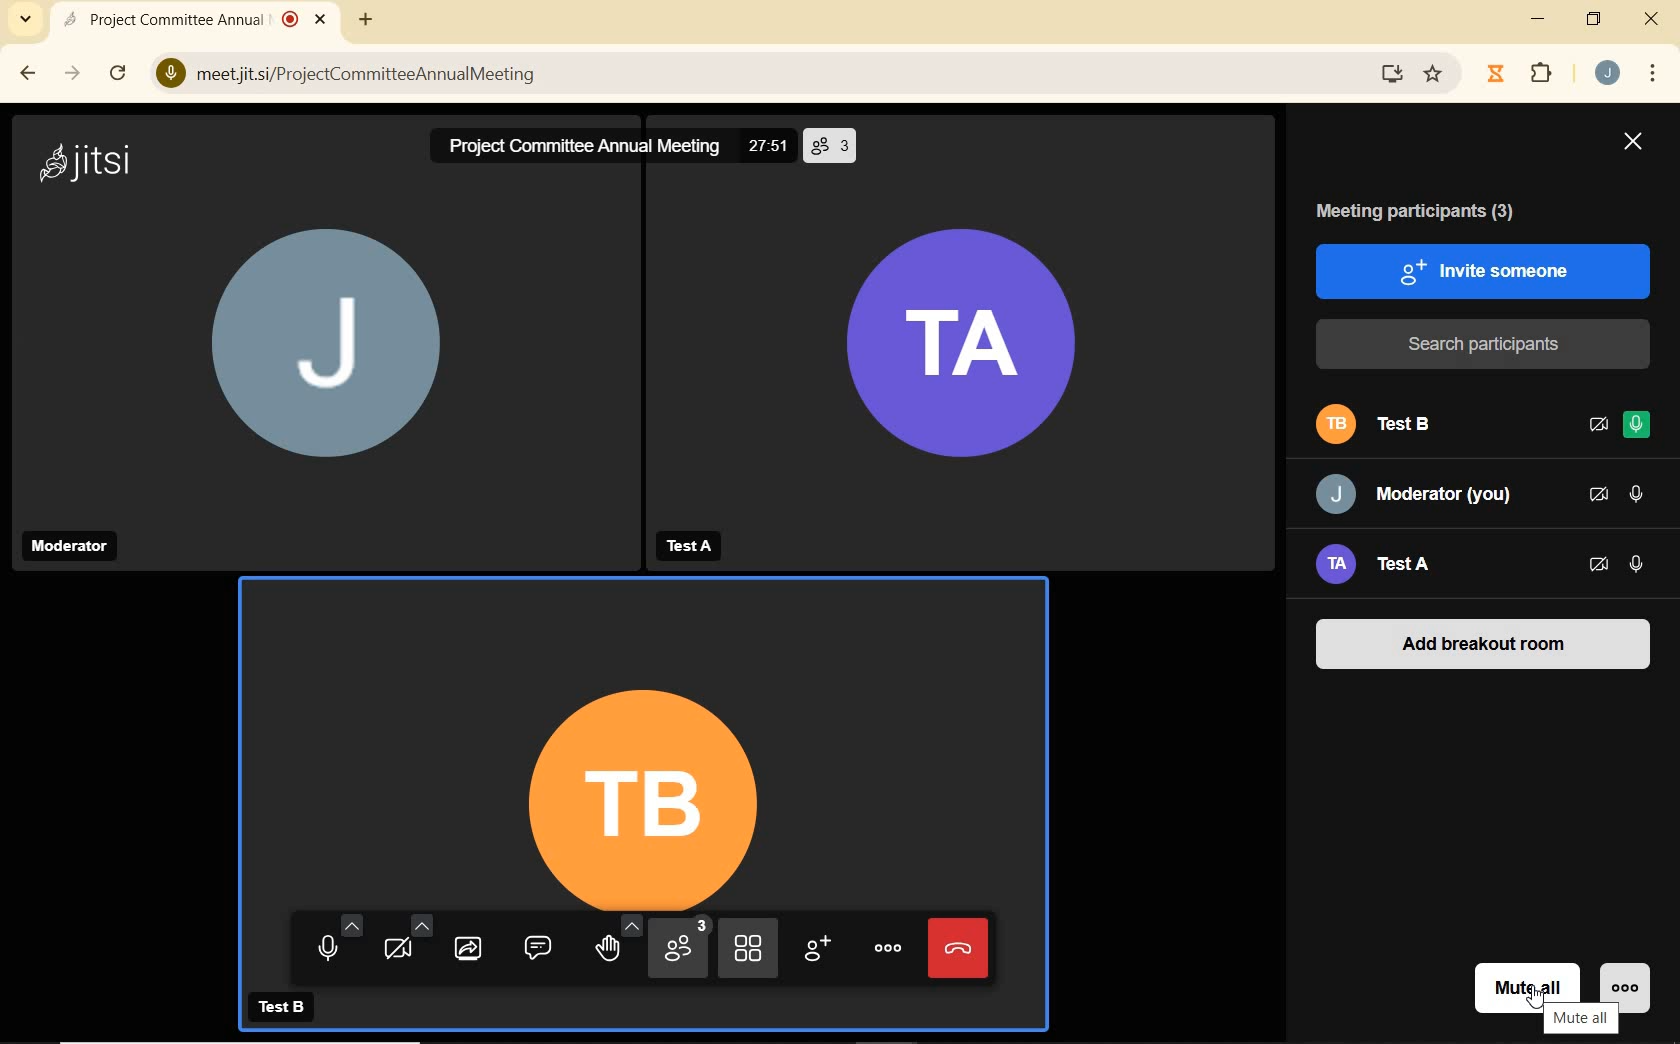 This screenshot has width=1680, height=1044. What do you see at coordinates (964, 350) in the screenshot?
I see `TA` at bounding box center [964, 350].